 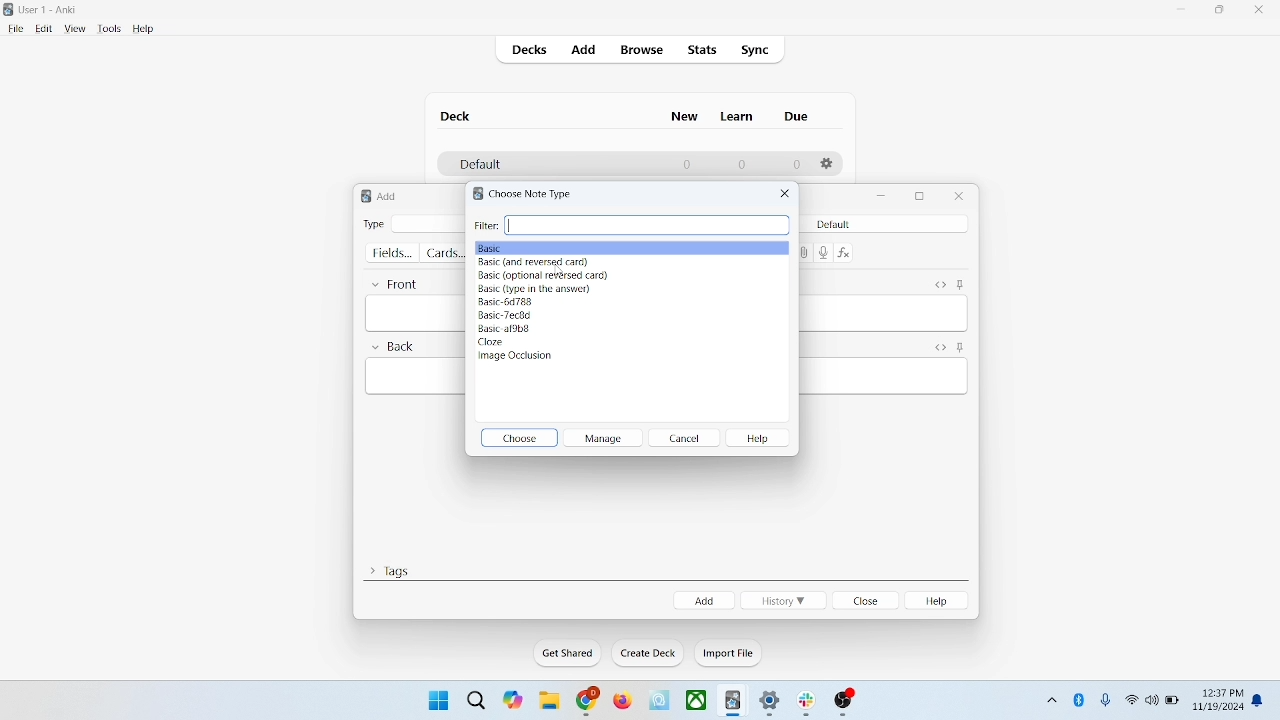 What do you see at coordinates (631, 247) in the screenshot?
I see `Basic` at bounding box center [631, 247].